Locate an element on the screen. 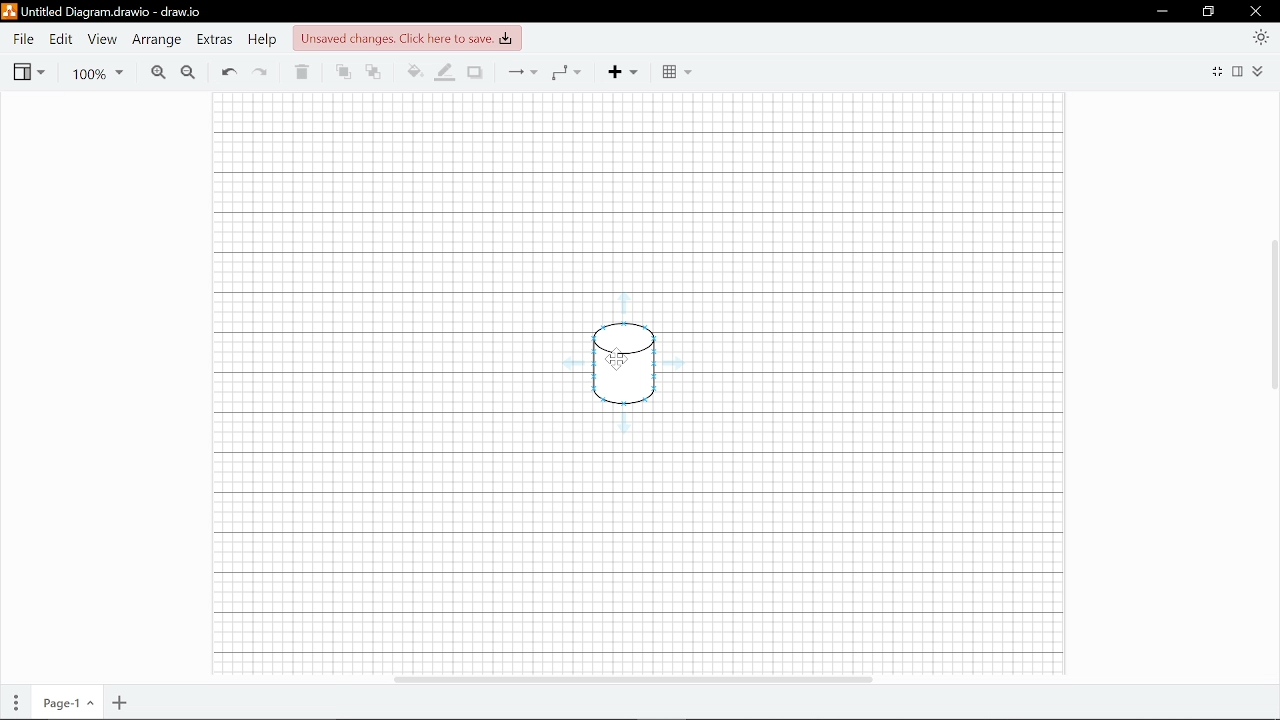  Waypoints is located at coordinates (568, 72).